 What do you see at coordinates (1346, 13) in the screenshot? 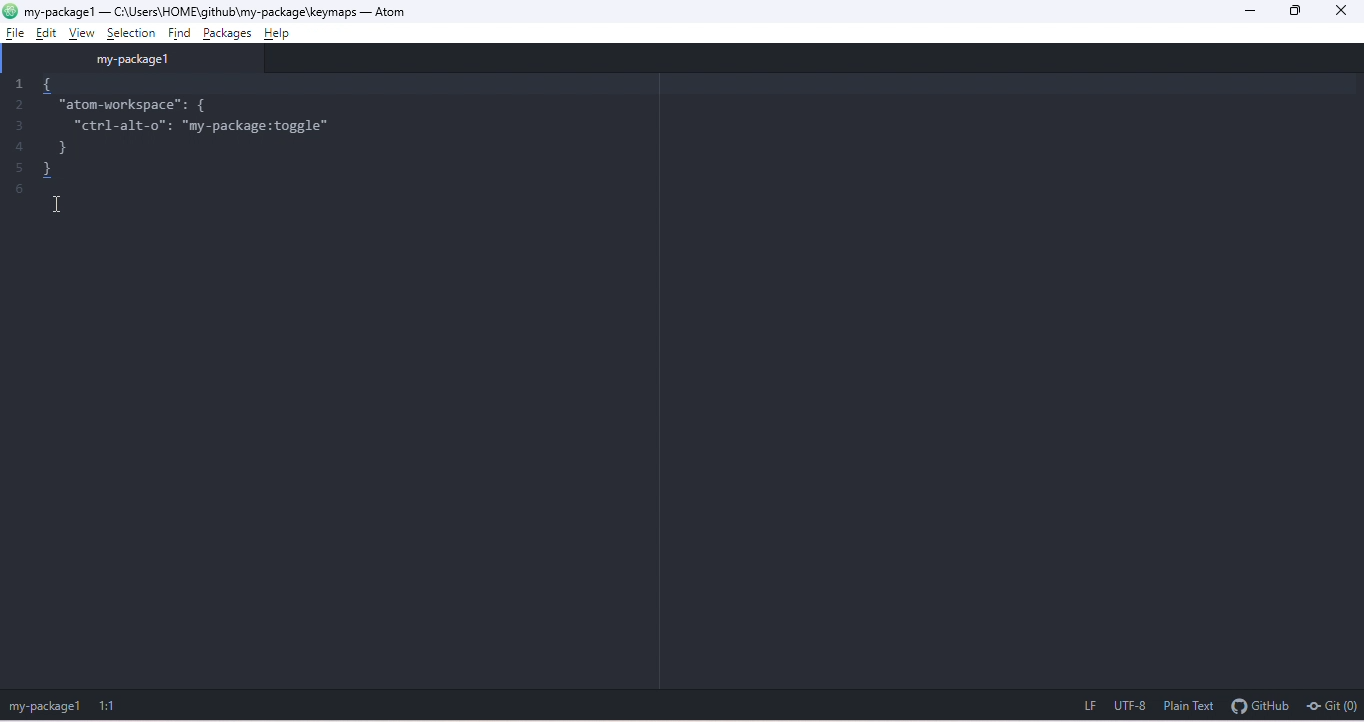
I see `close` at bounding box center [1346, 13].